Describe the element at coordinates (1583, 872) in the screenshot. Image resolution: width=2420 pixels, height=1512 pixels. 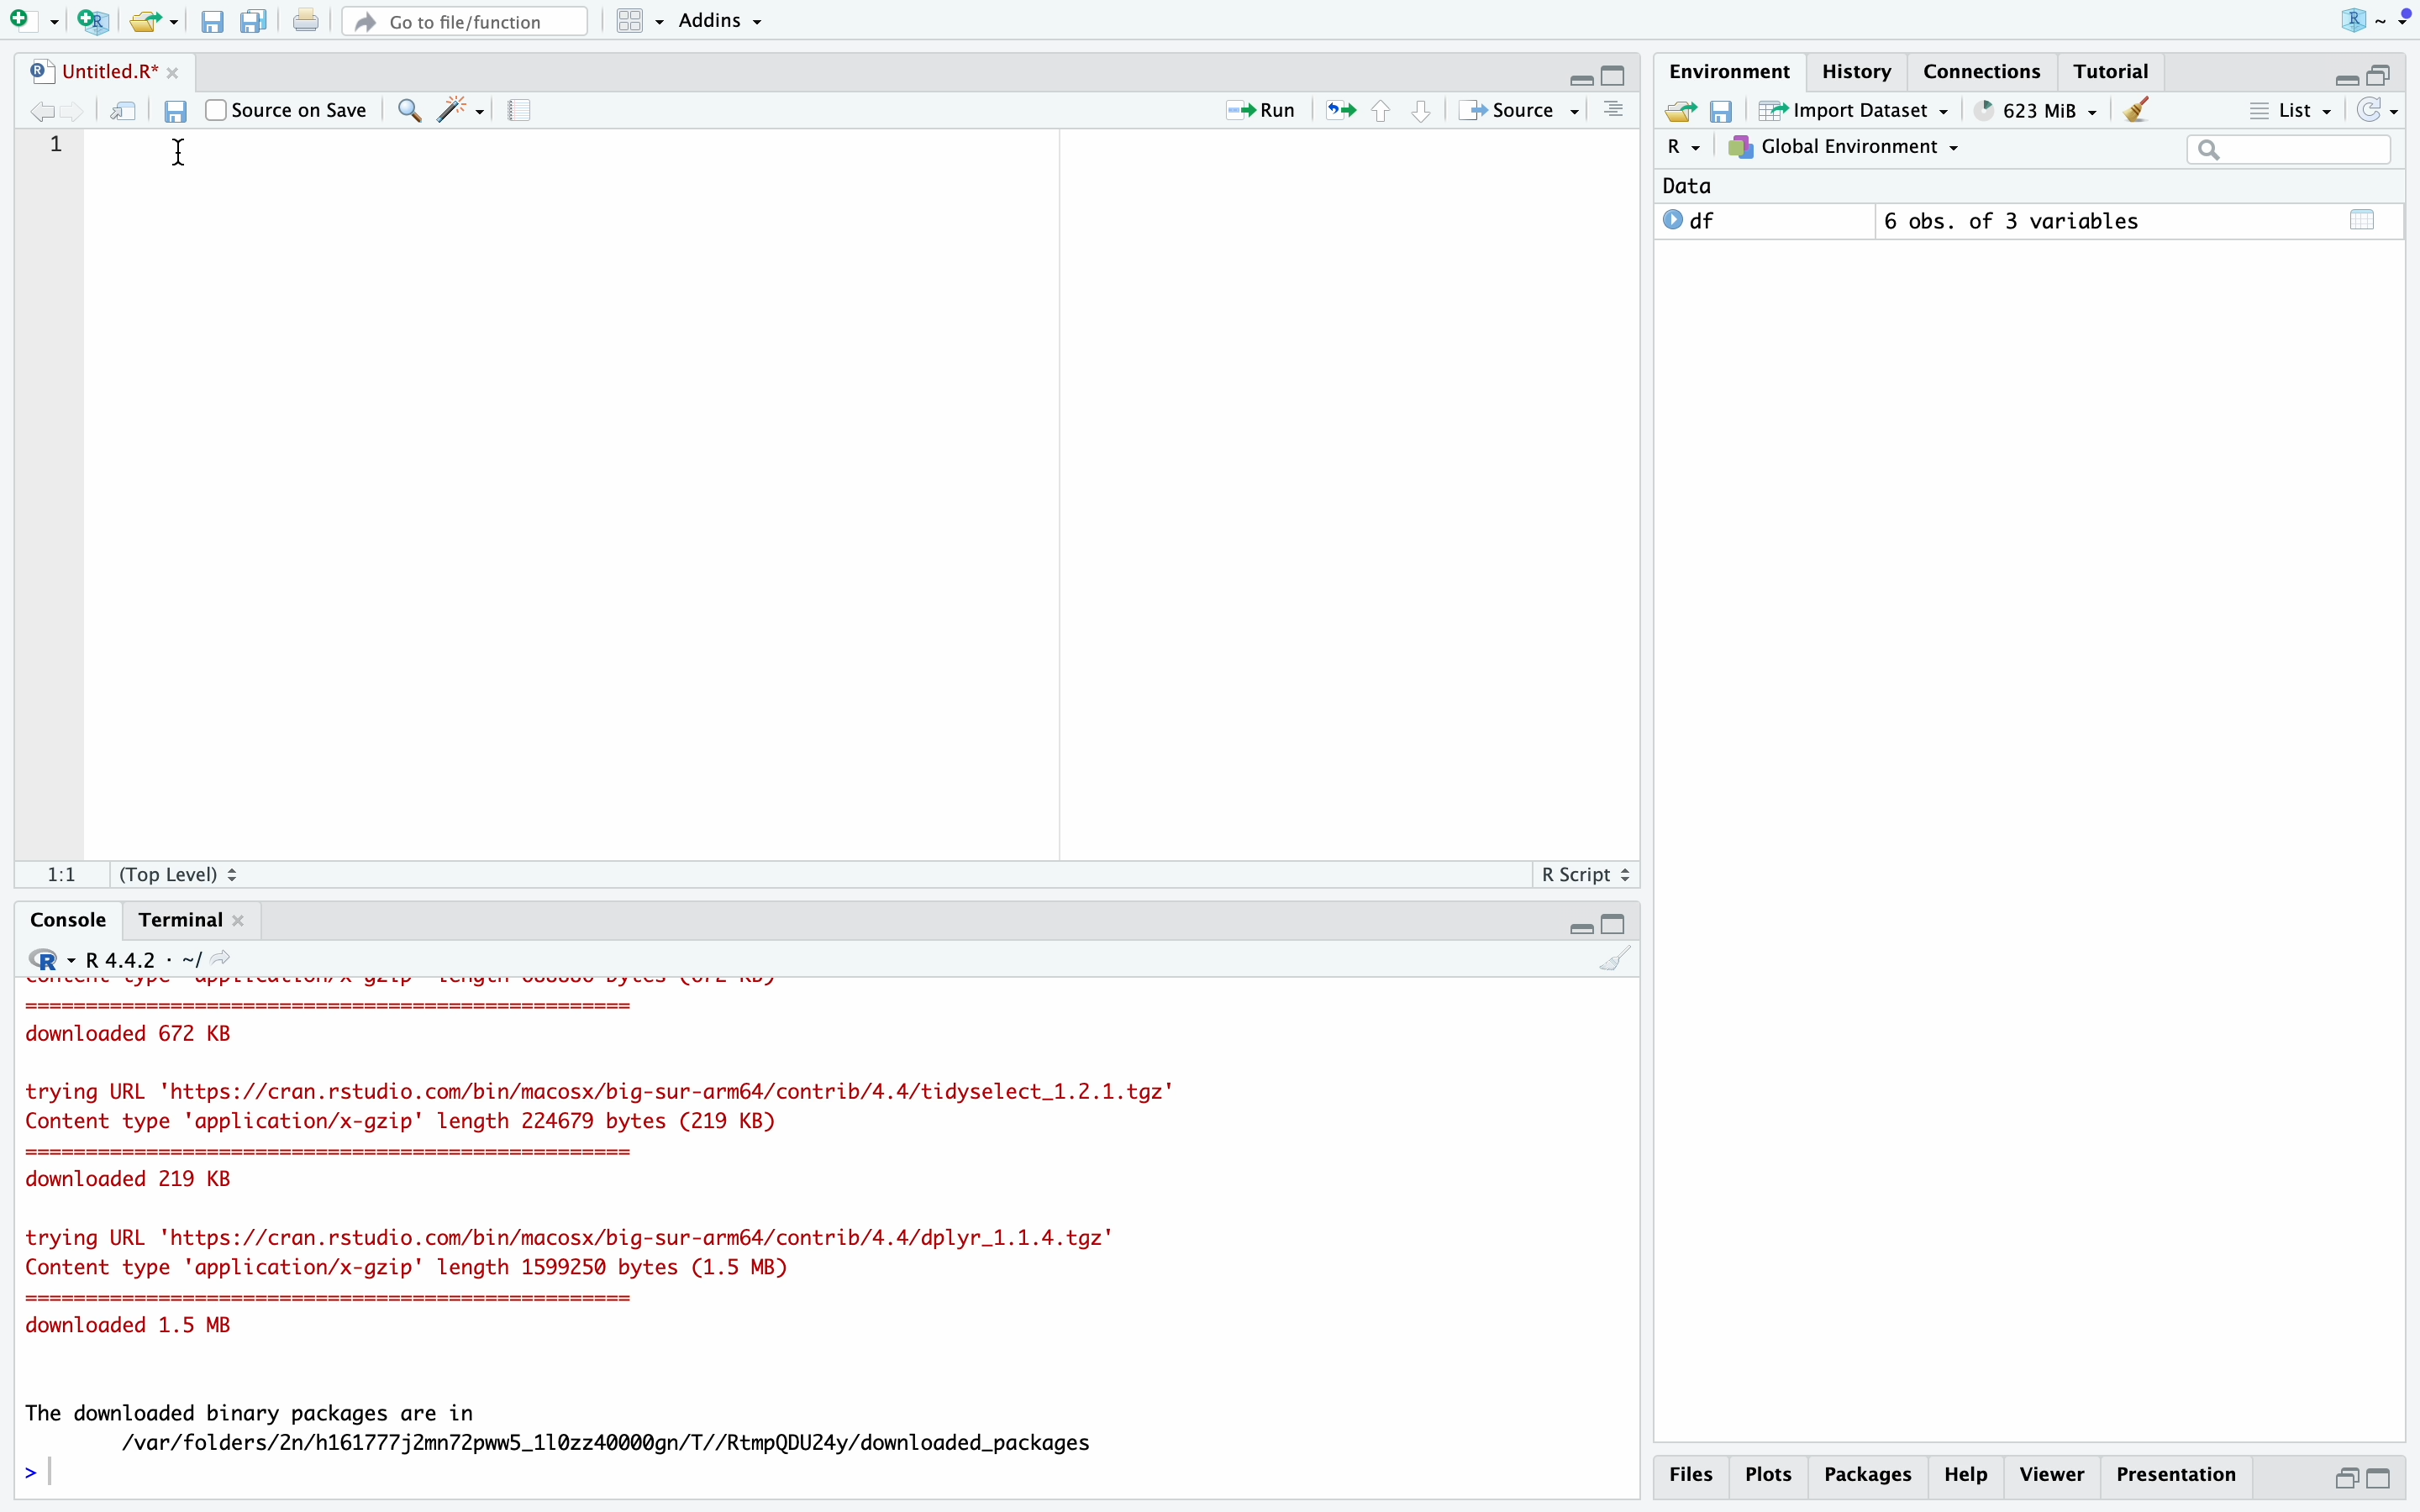
I see `R Script` at that location.